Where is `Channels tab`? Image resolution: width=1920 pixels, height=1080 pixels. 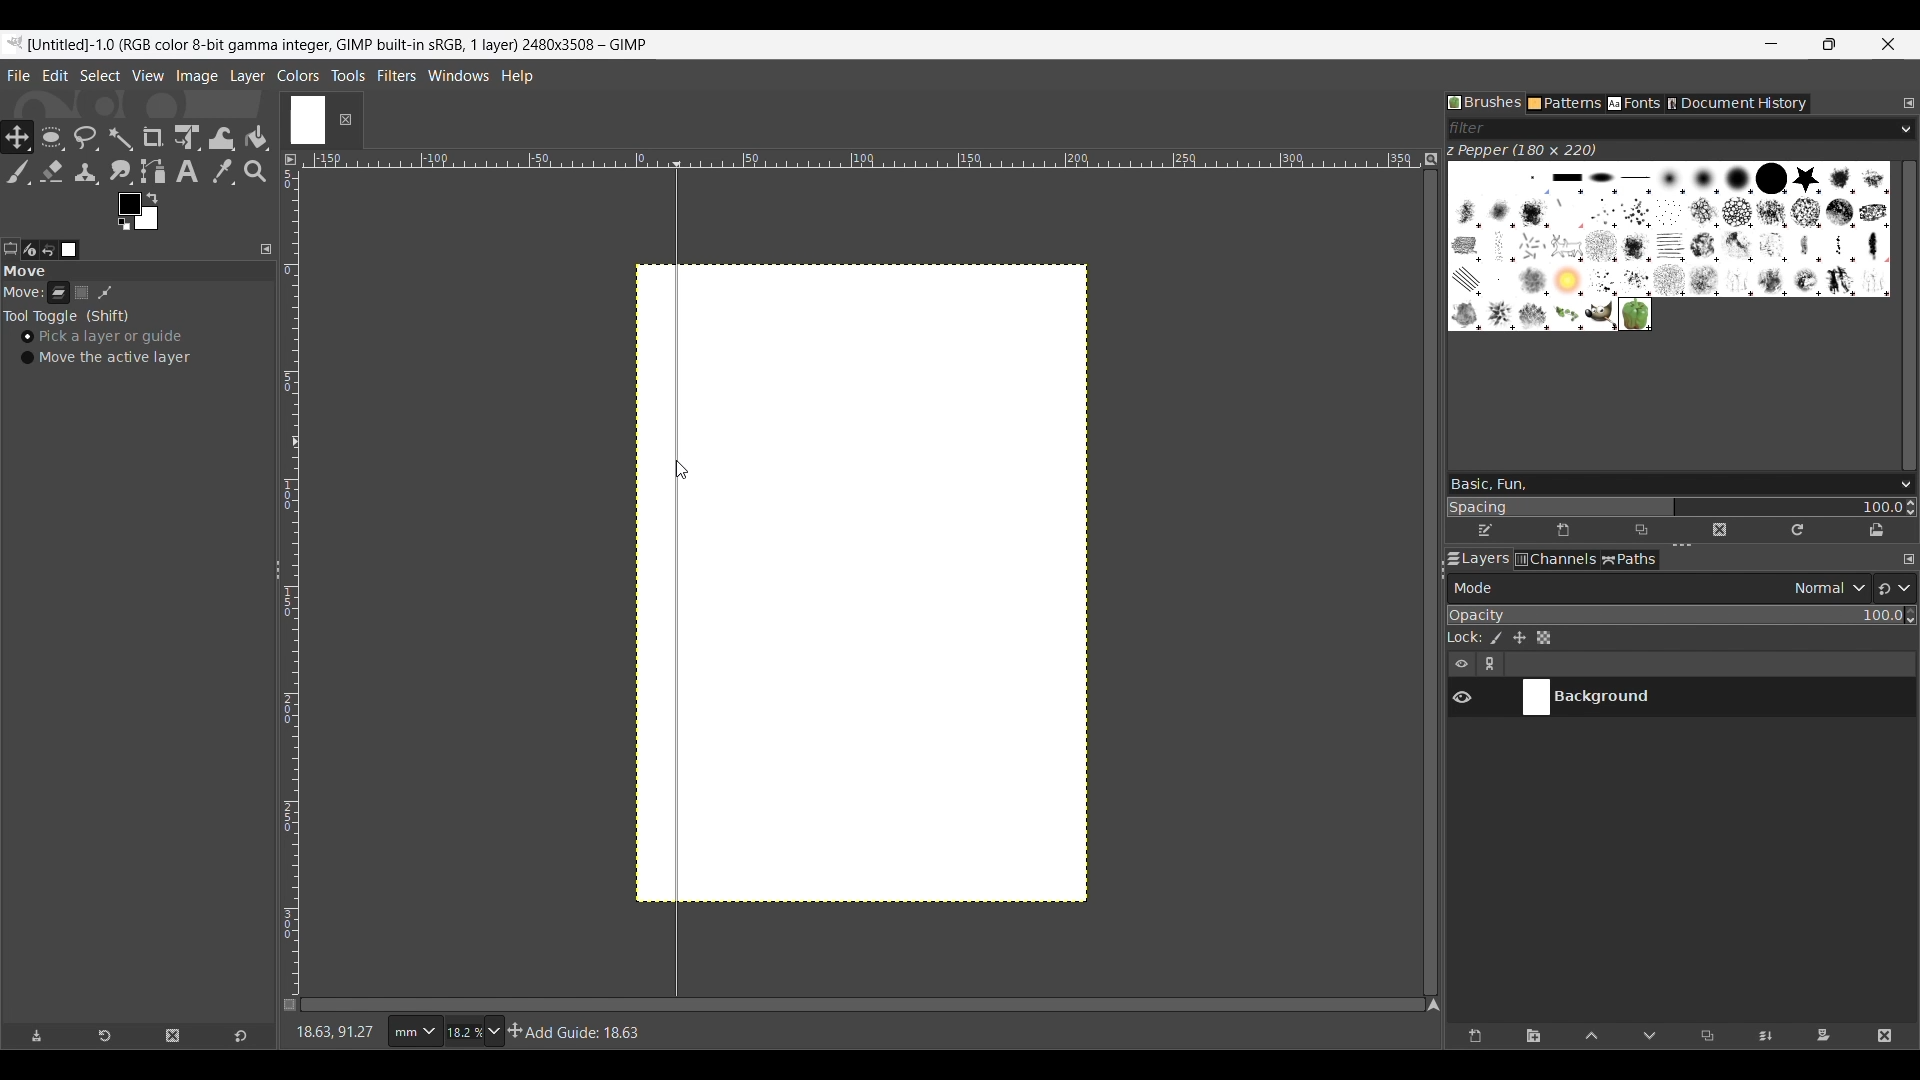 Channels tab is located at coordinates (1556, 559).